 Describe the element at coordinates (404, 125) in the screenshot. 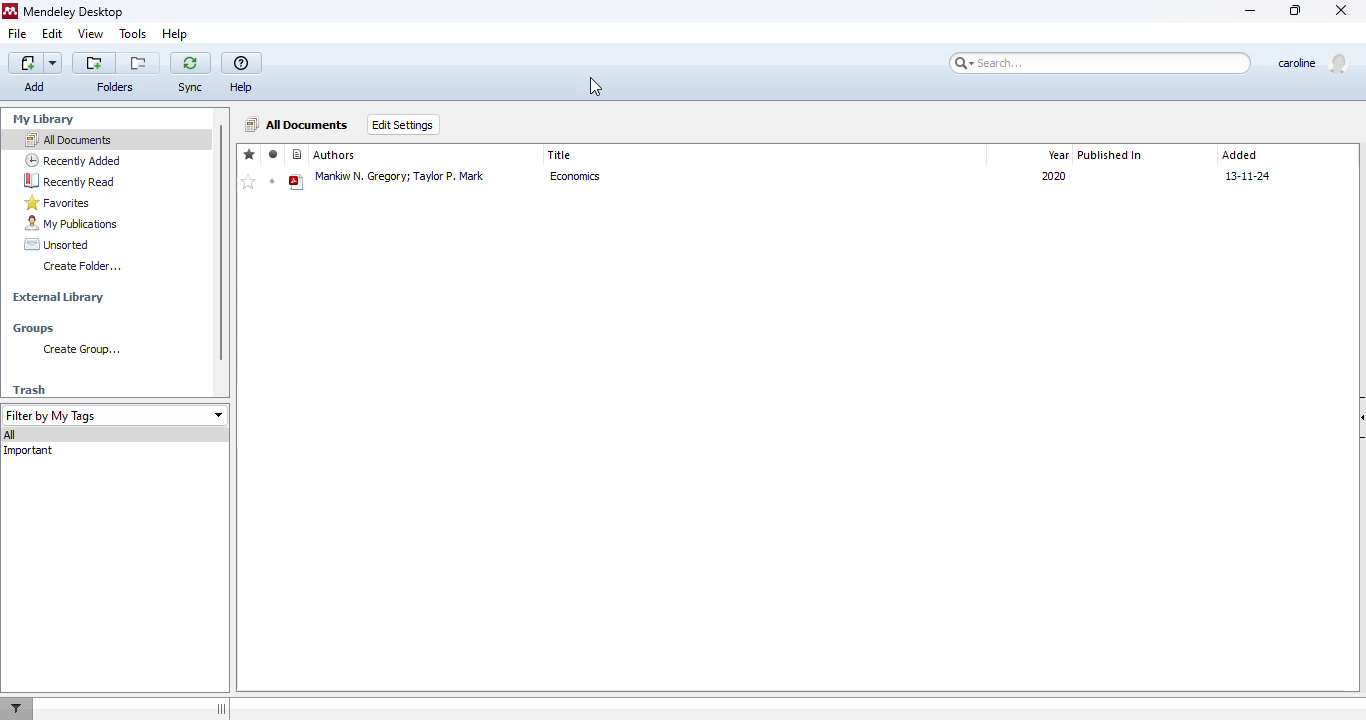

I see `edit settings` at that location.